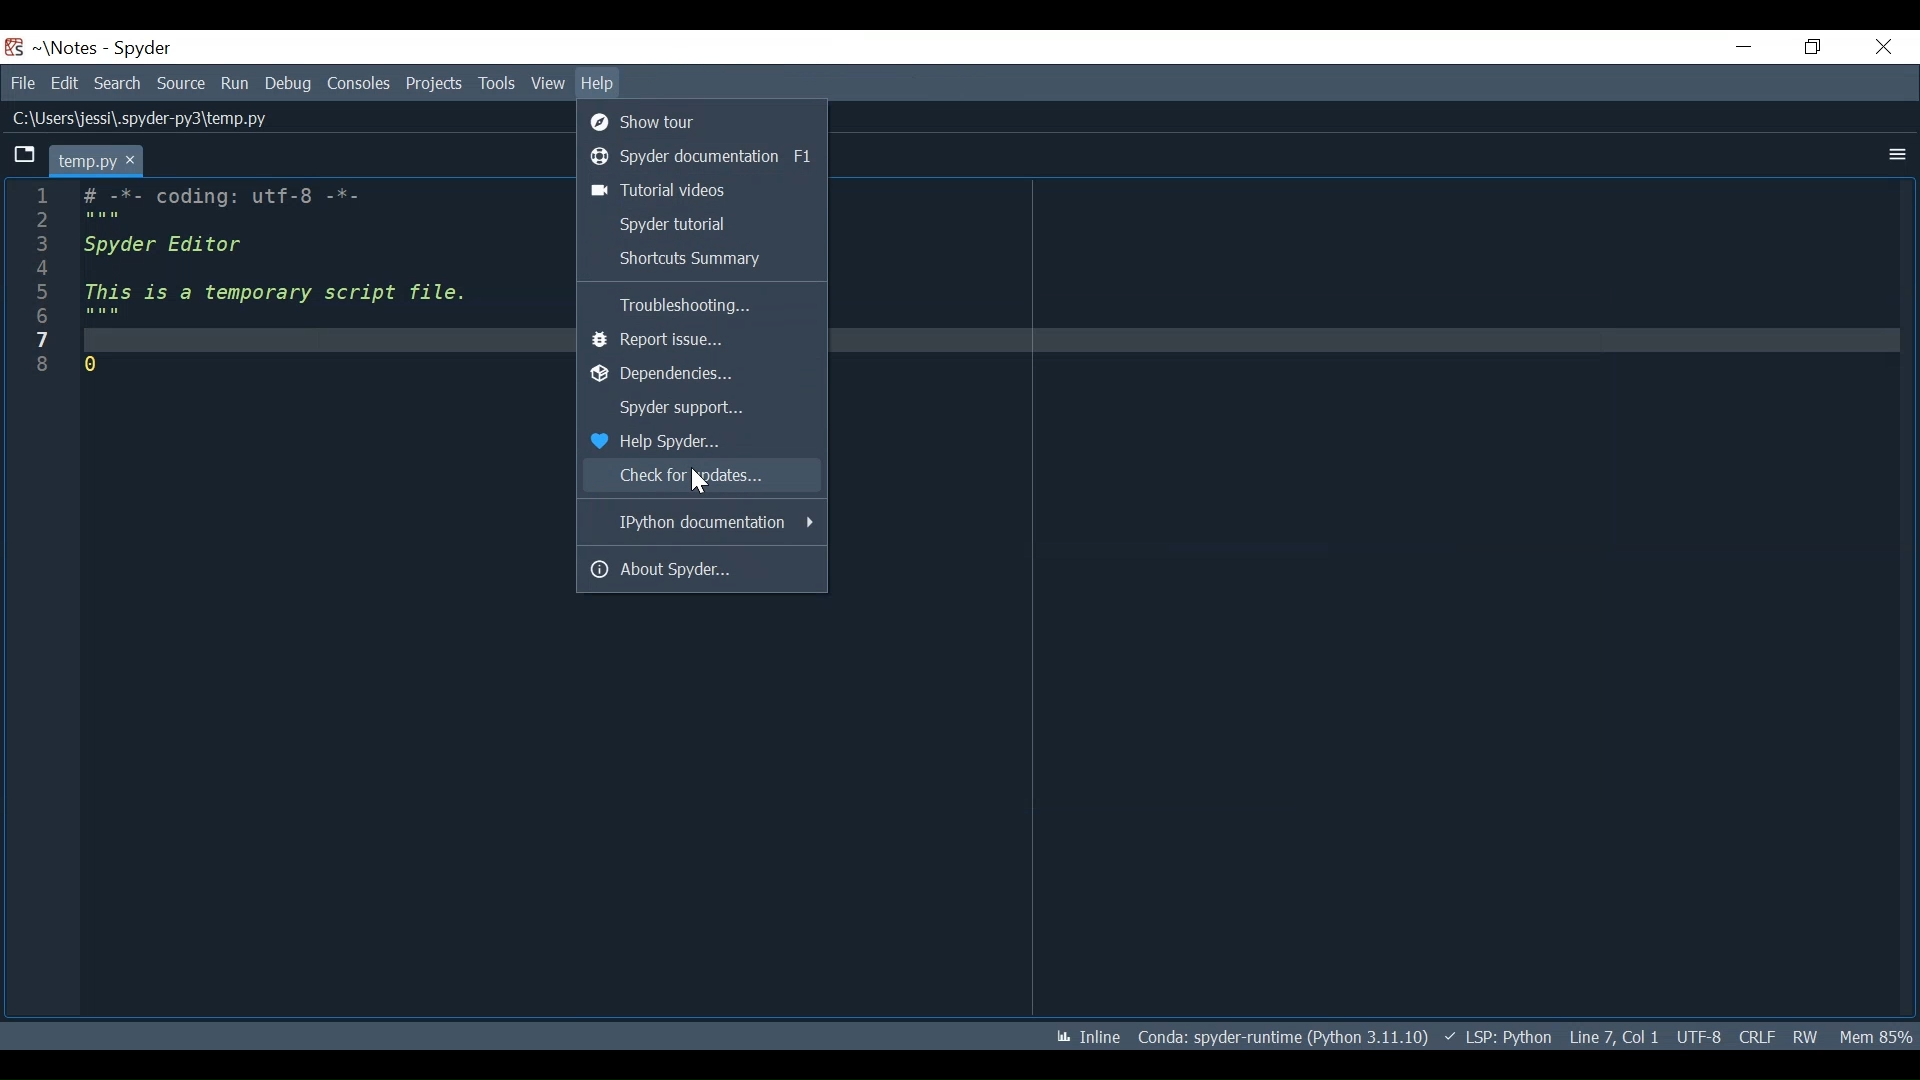 The height and width of the screenshot is (1080, 1920). I want to click on Consoles, so click(361, 83).